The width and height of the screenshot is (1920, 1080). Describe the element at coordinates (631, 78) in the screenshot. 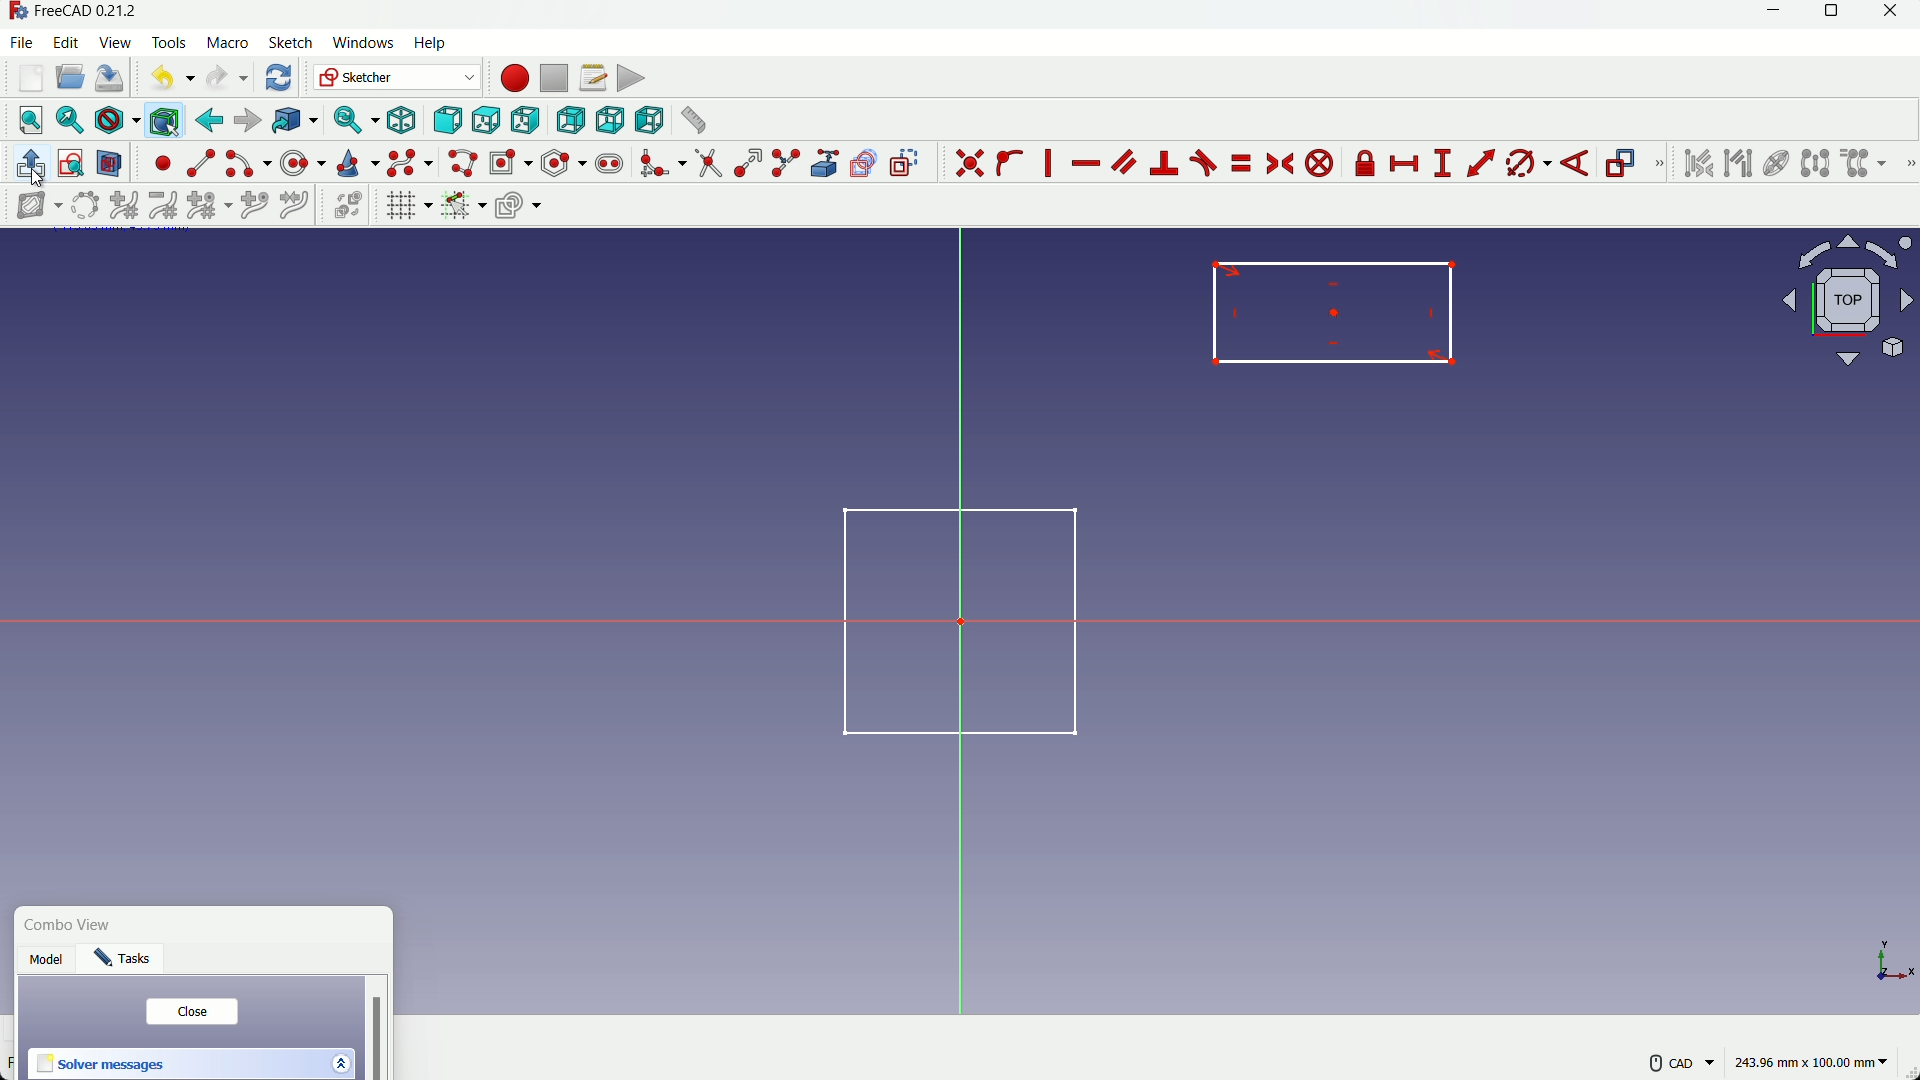

I see `execute macros` at that location.